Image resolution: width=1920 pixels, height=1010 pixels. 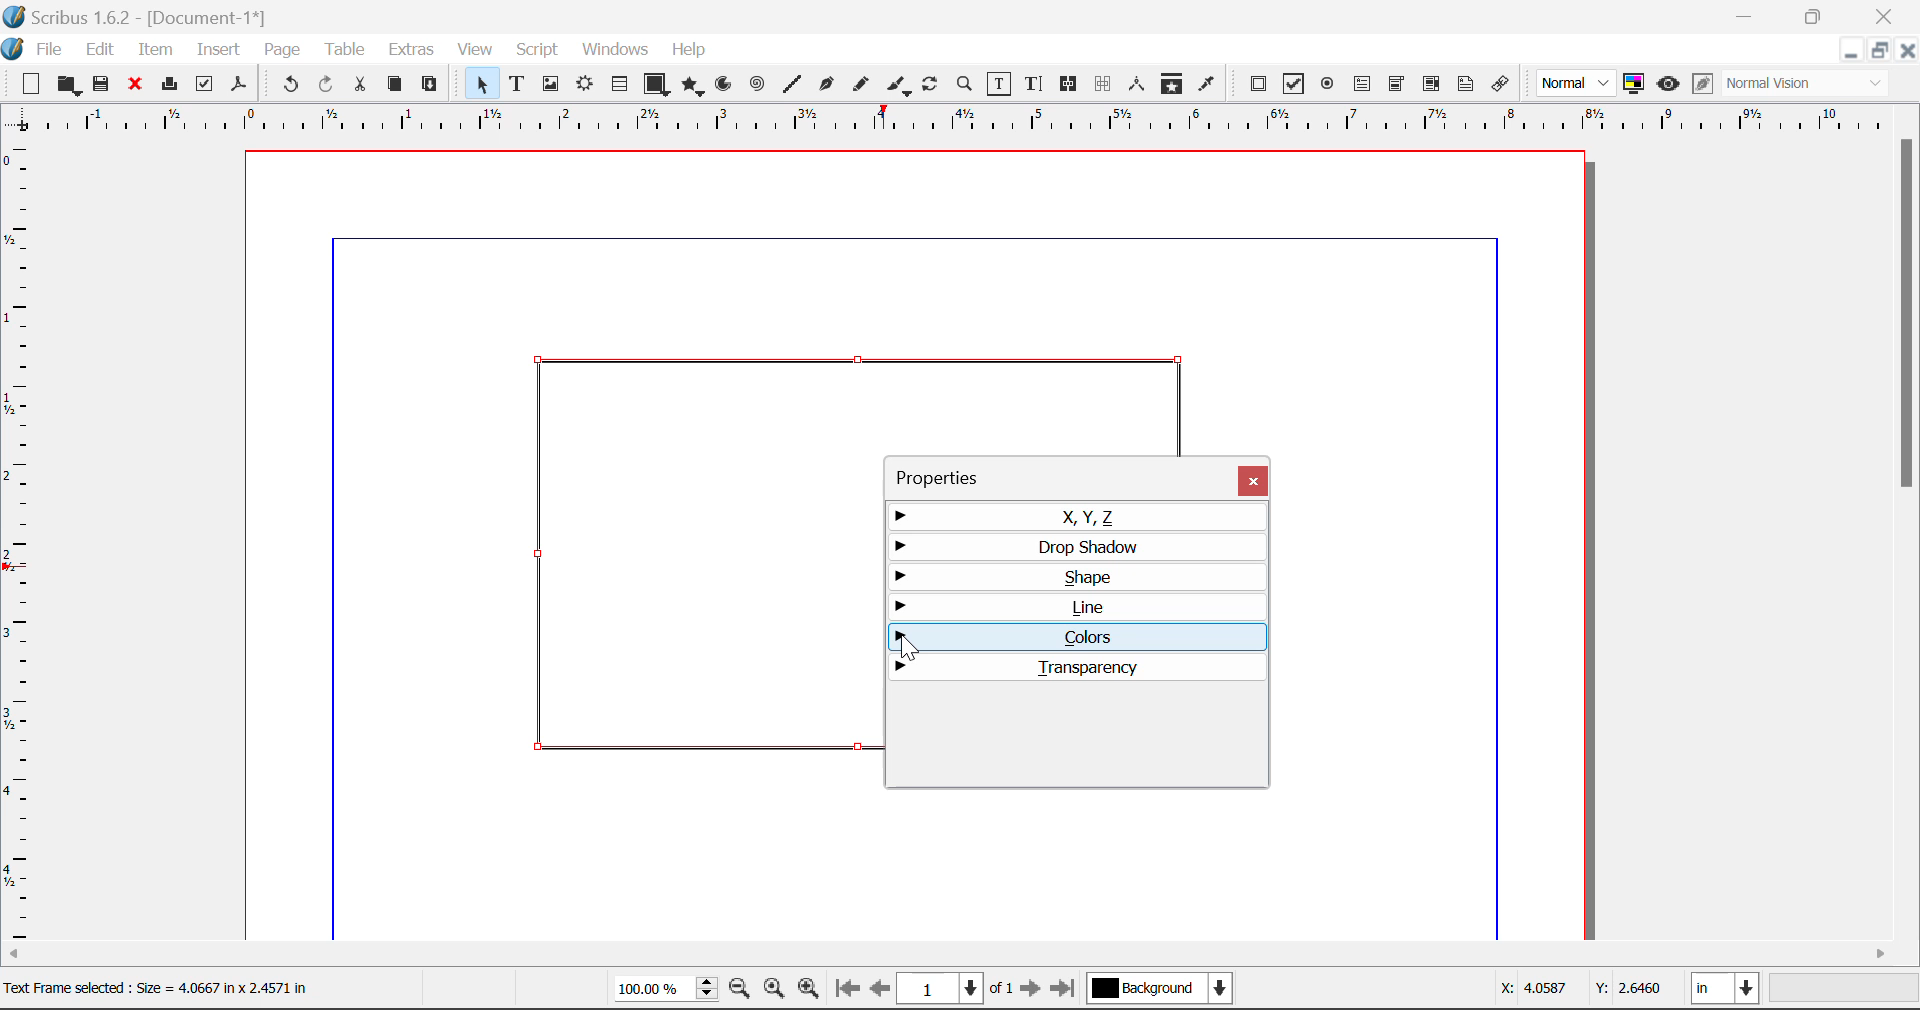 What do you see at coordinates (958, 988) in the screenshot?
I see `Page 1 of 1` at bounding box center [958, 988].